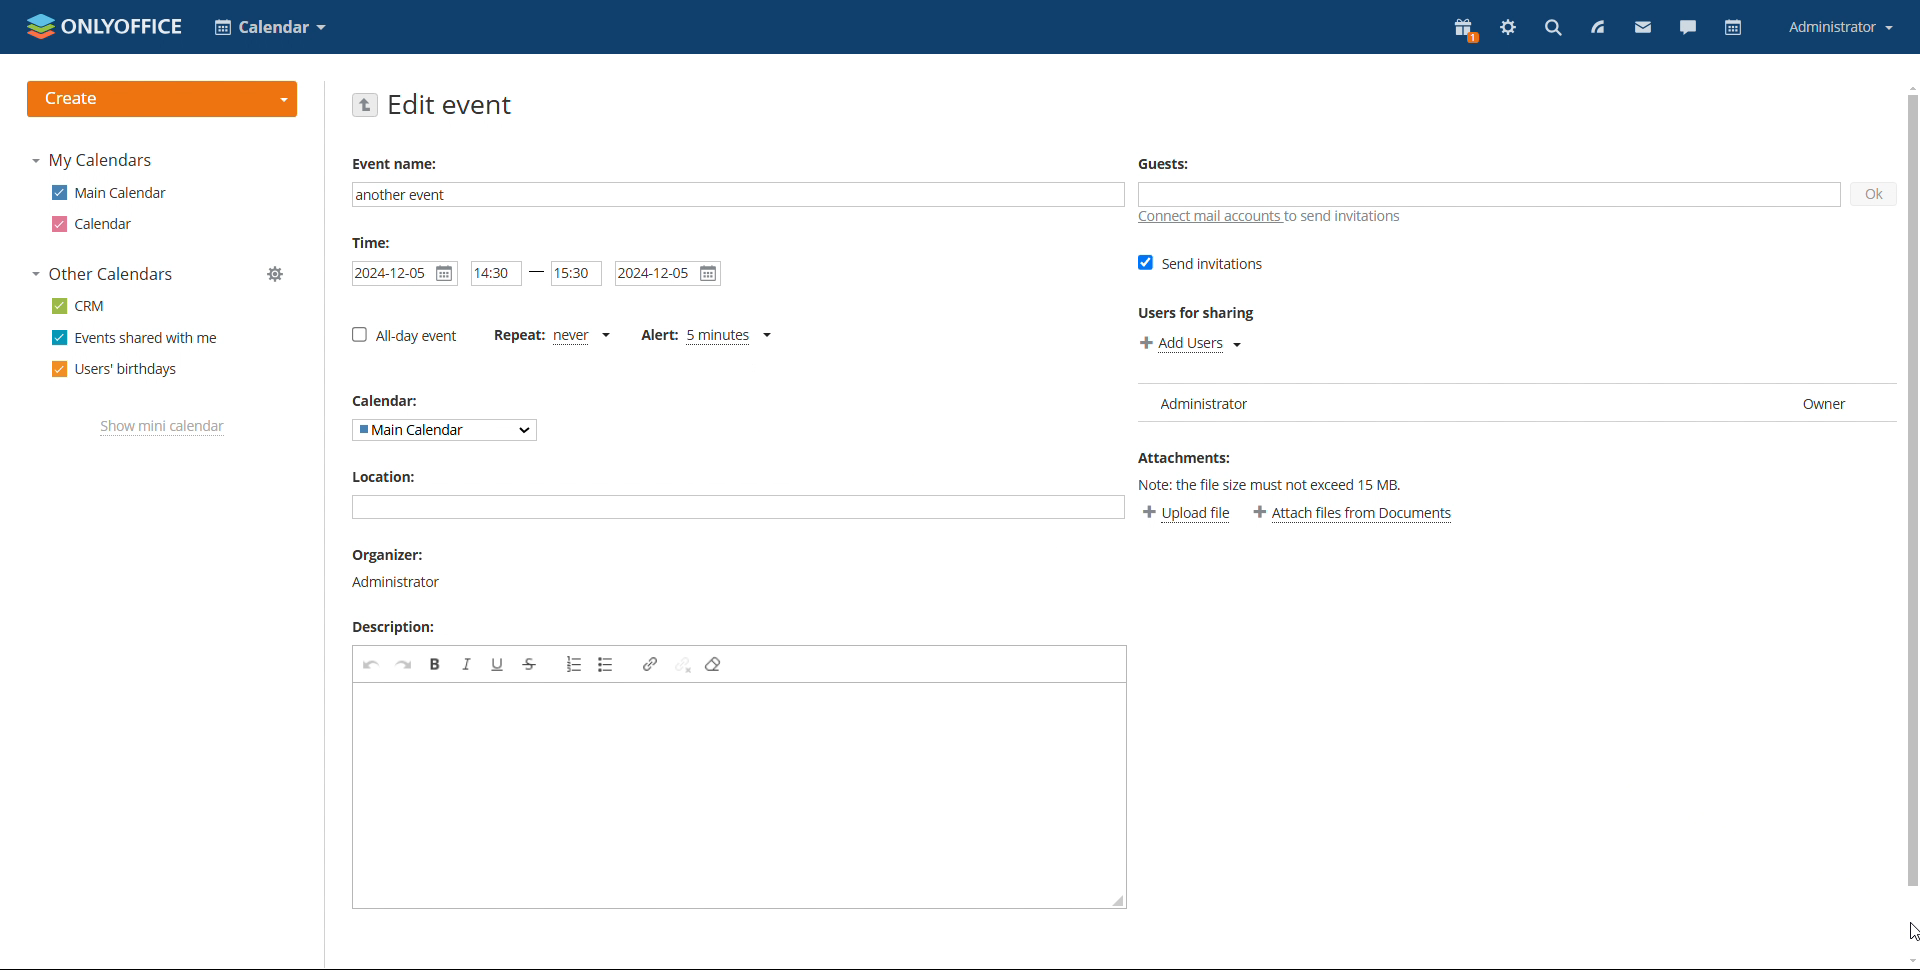  I want to click on italic, so click(466, 664).